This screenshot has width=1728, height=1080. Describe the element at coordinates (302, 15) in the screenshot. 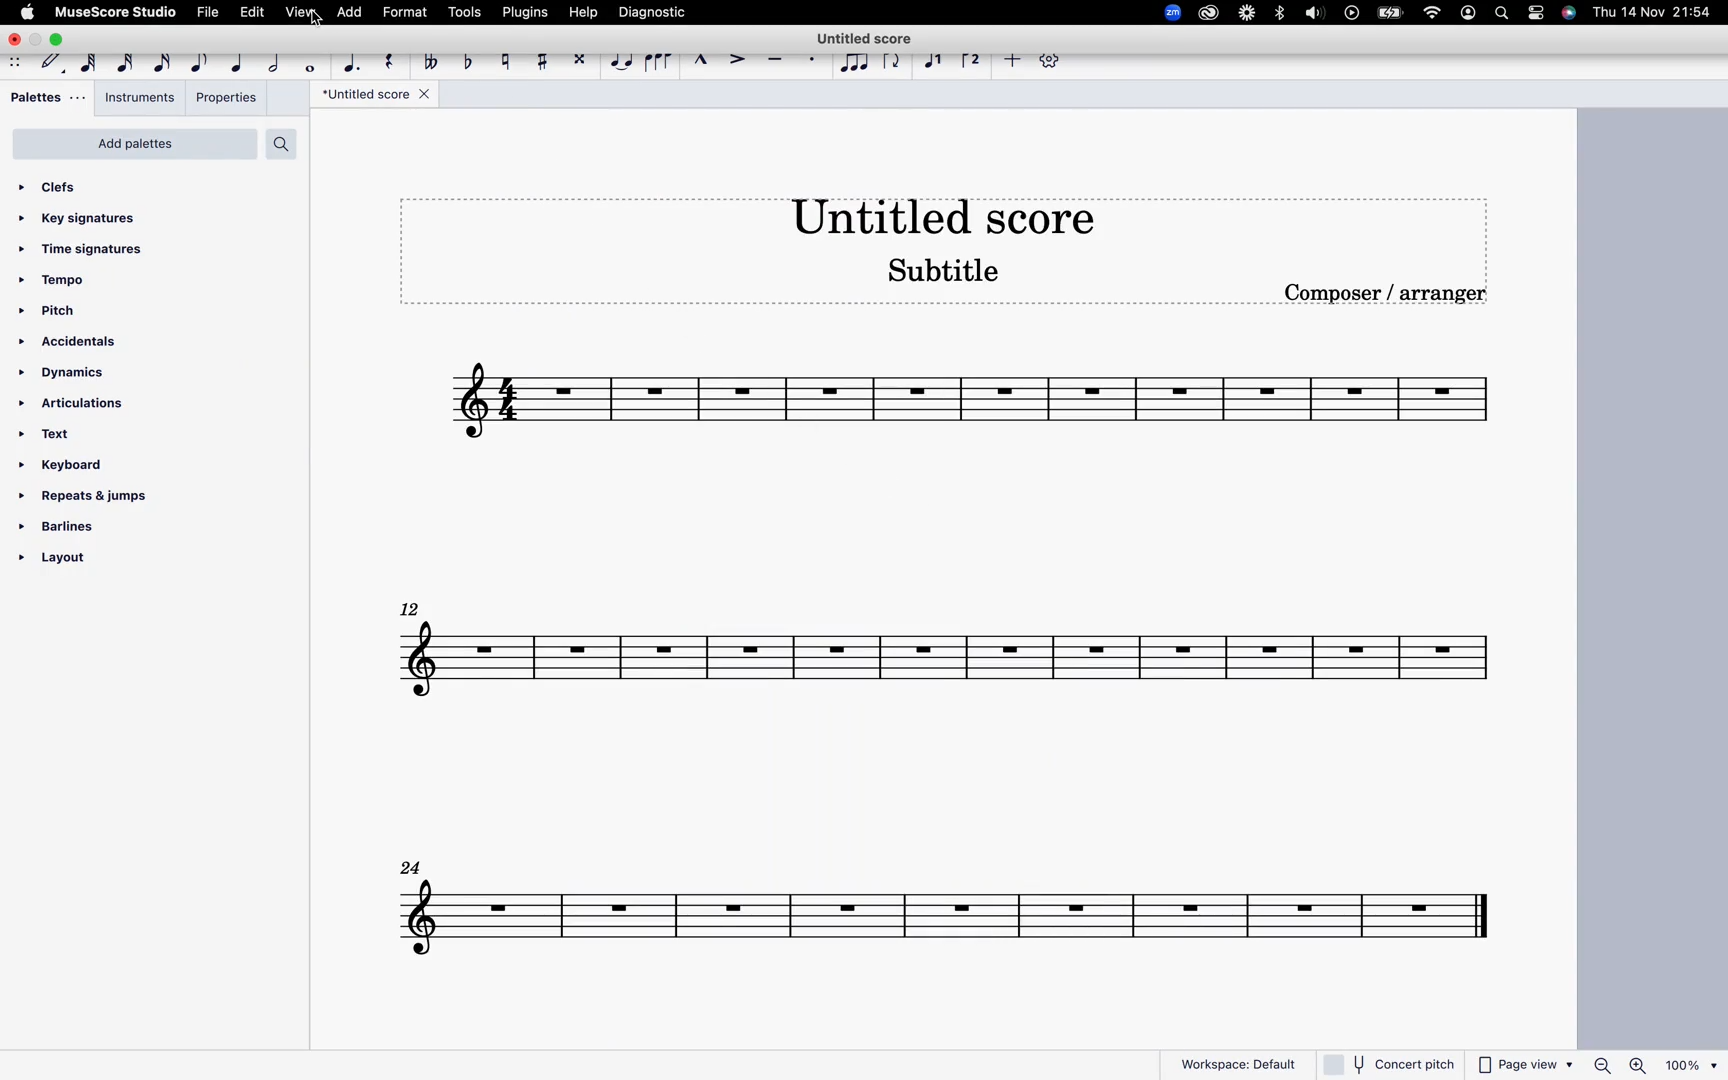

I see `view` at that location.